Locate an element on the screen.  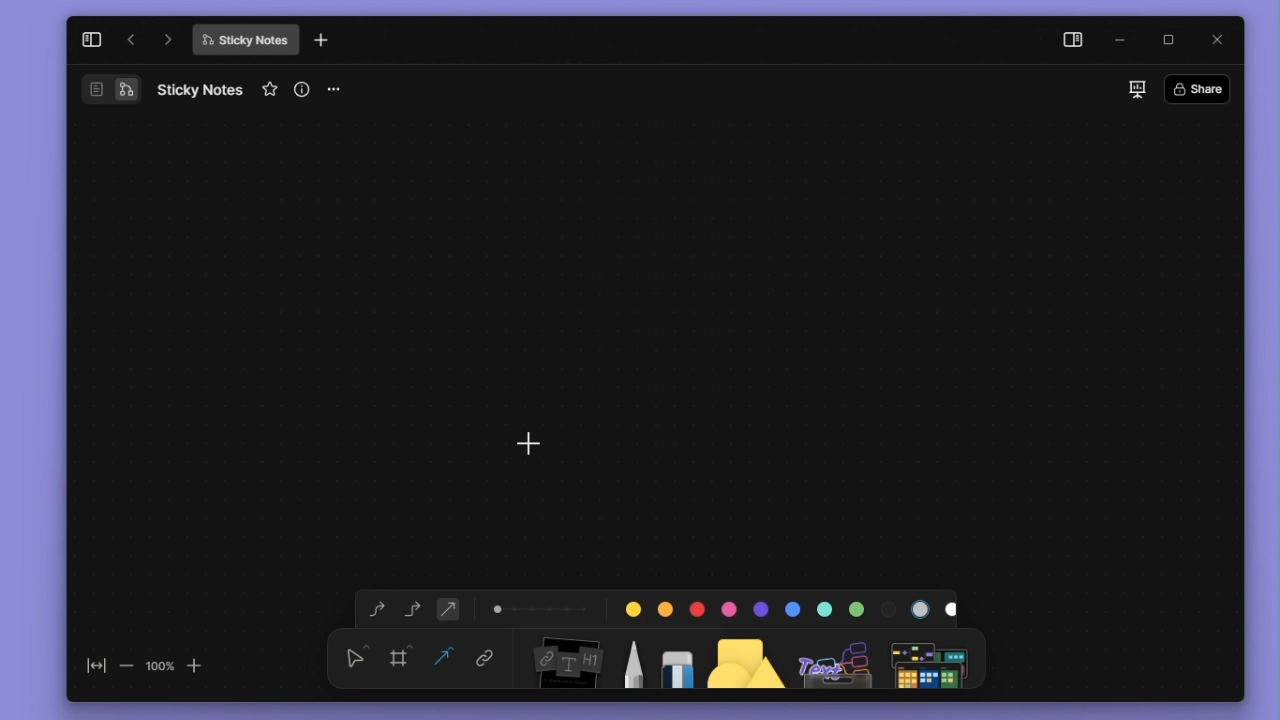
curved is located at coordinates (373, 610).